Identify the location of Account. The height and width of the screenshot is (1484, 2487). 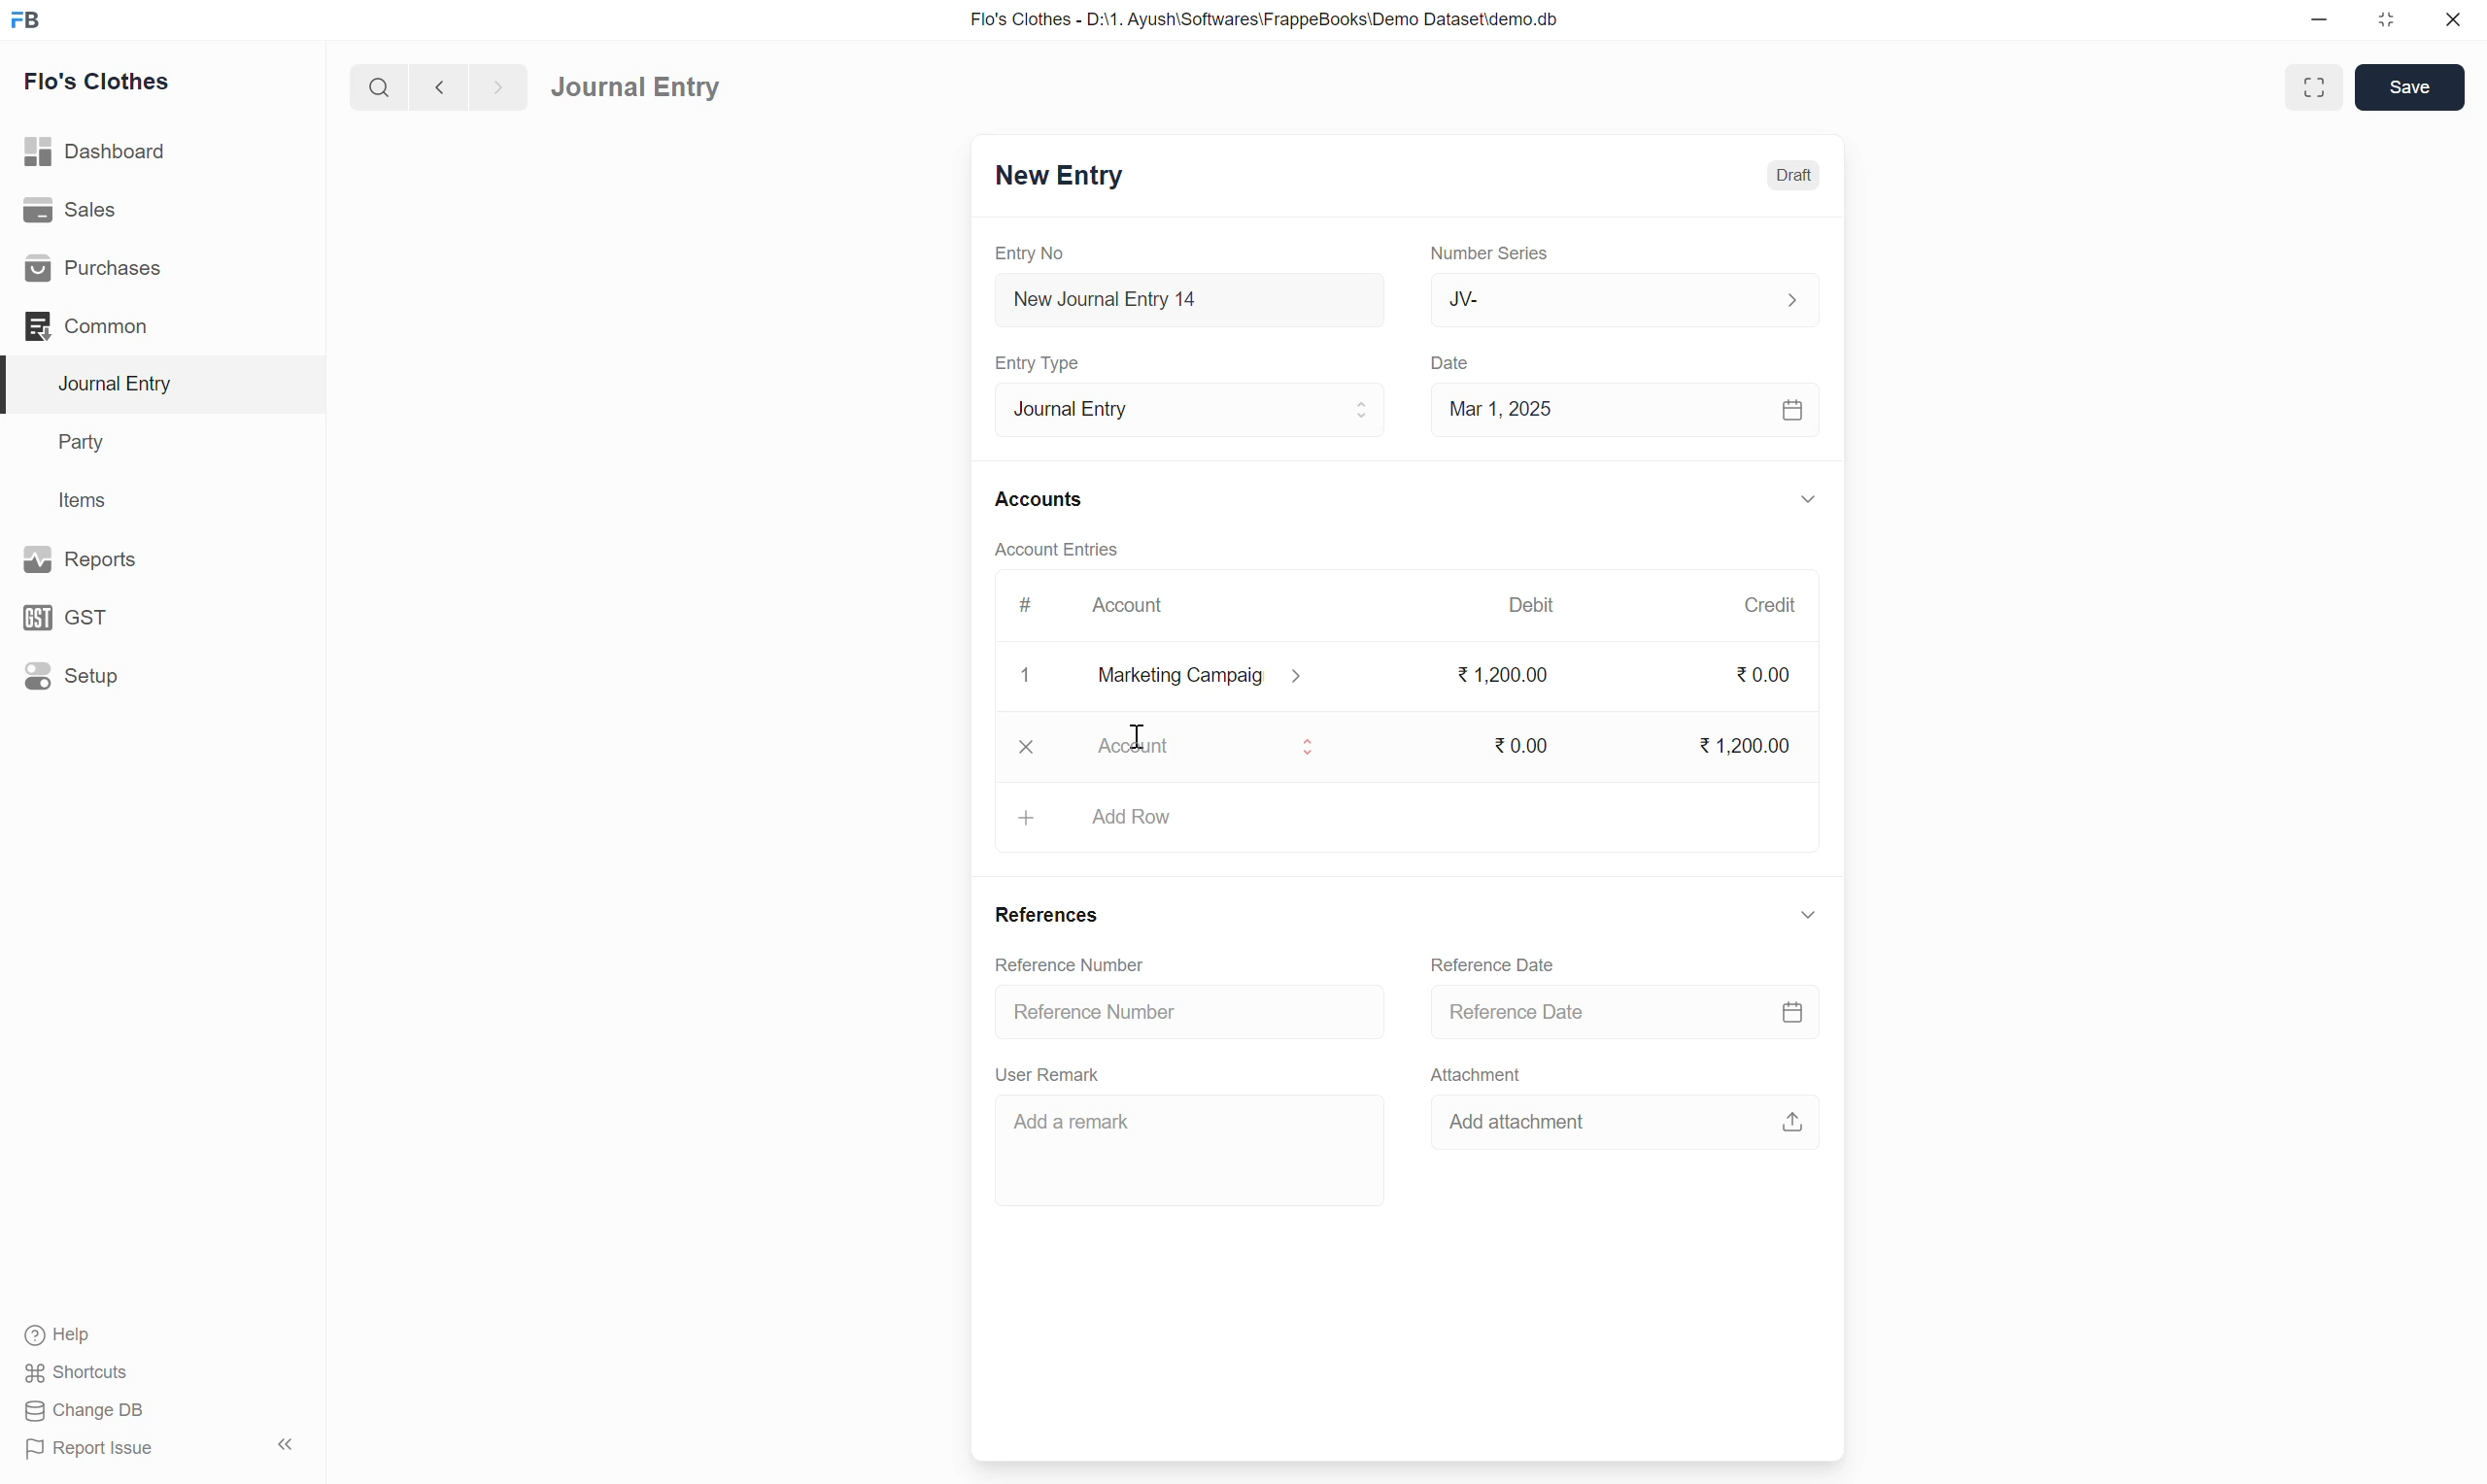
(1131, 605).